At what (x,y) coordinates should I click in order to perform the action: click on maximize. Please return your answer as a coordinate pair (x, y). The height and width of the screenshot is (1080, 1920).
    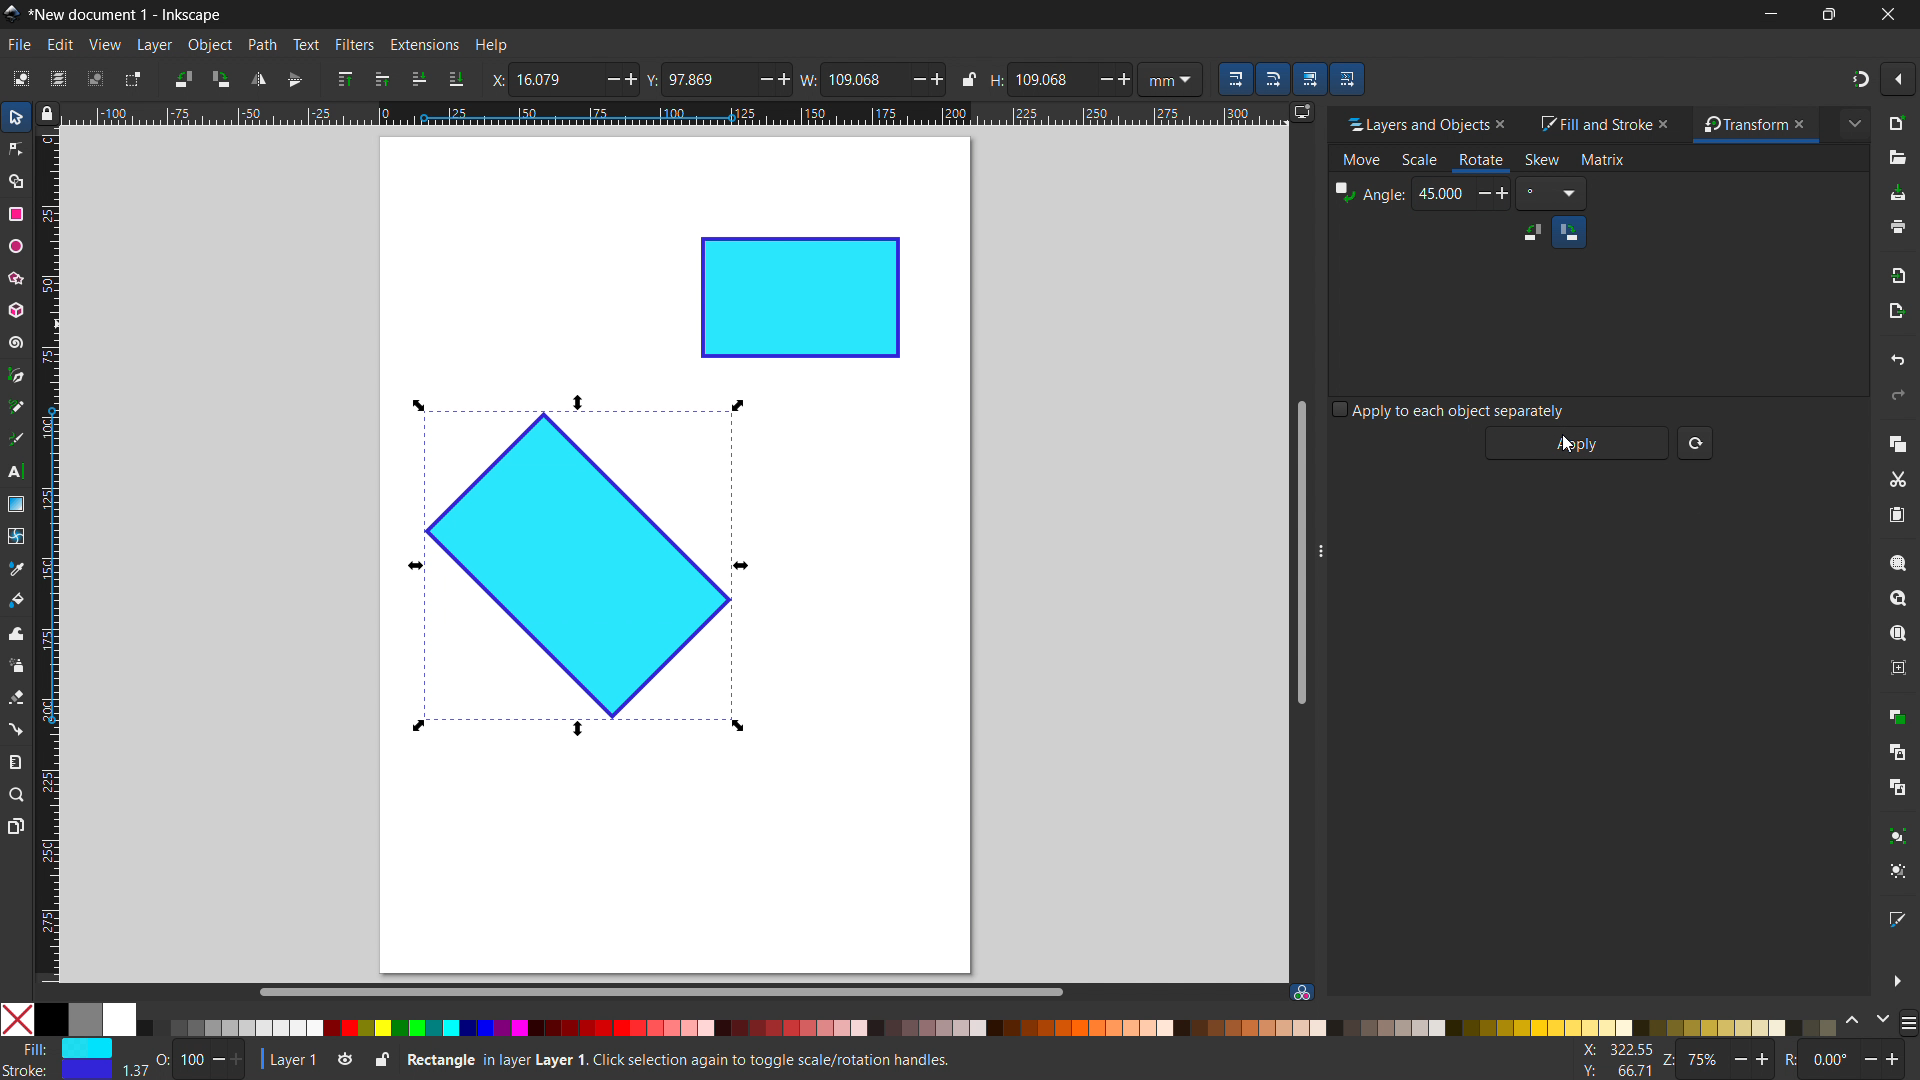
    Looking at the image, I should click on (1825, 14).